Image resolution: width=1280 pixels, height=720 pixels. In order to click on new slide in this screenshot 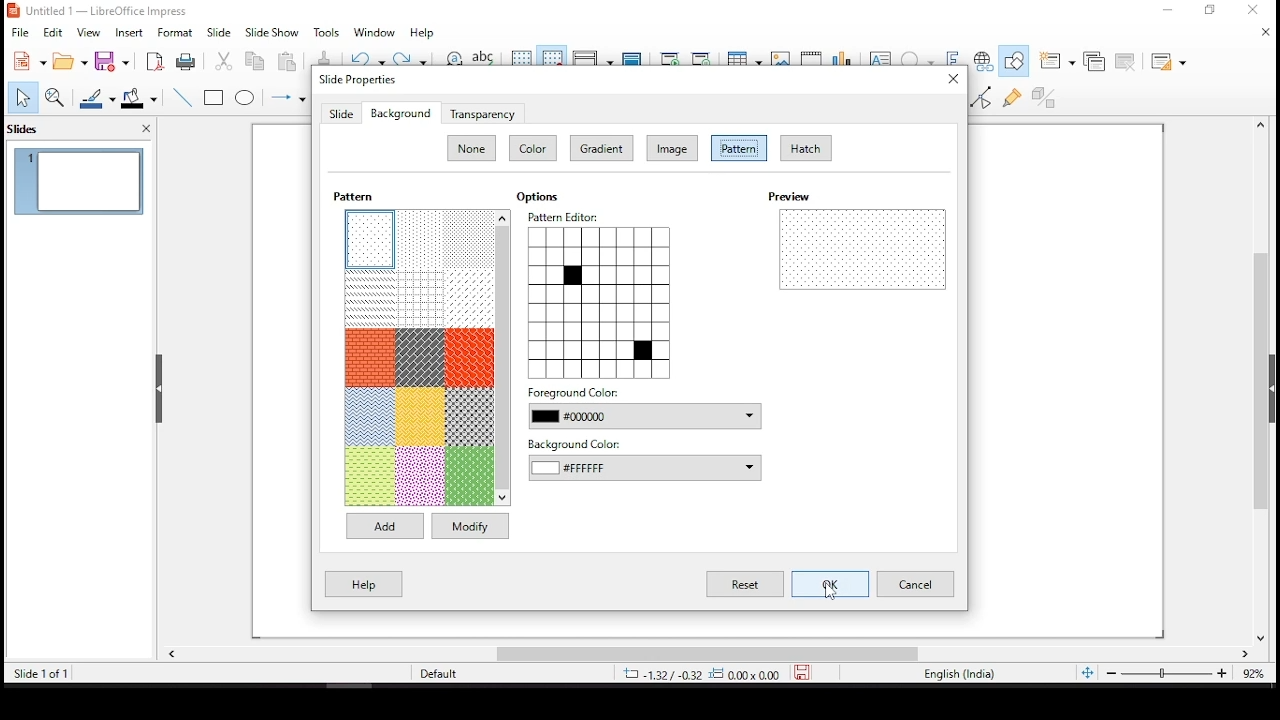, I will do `click(1057, 59)`.